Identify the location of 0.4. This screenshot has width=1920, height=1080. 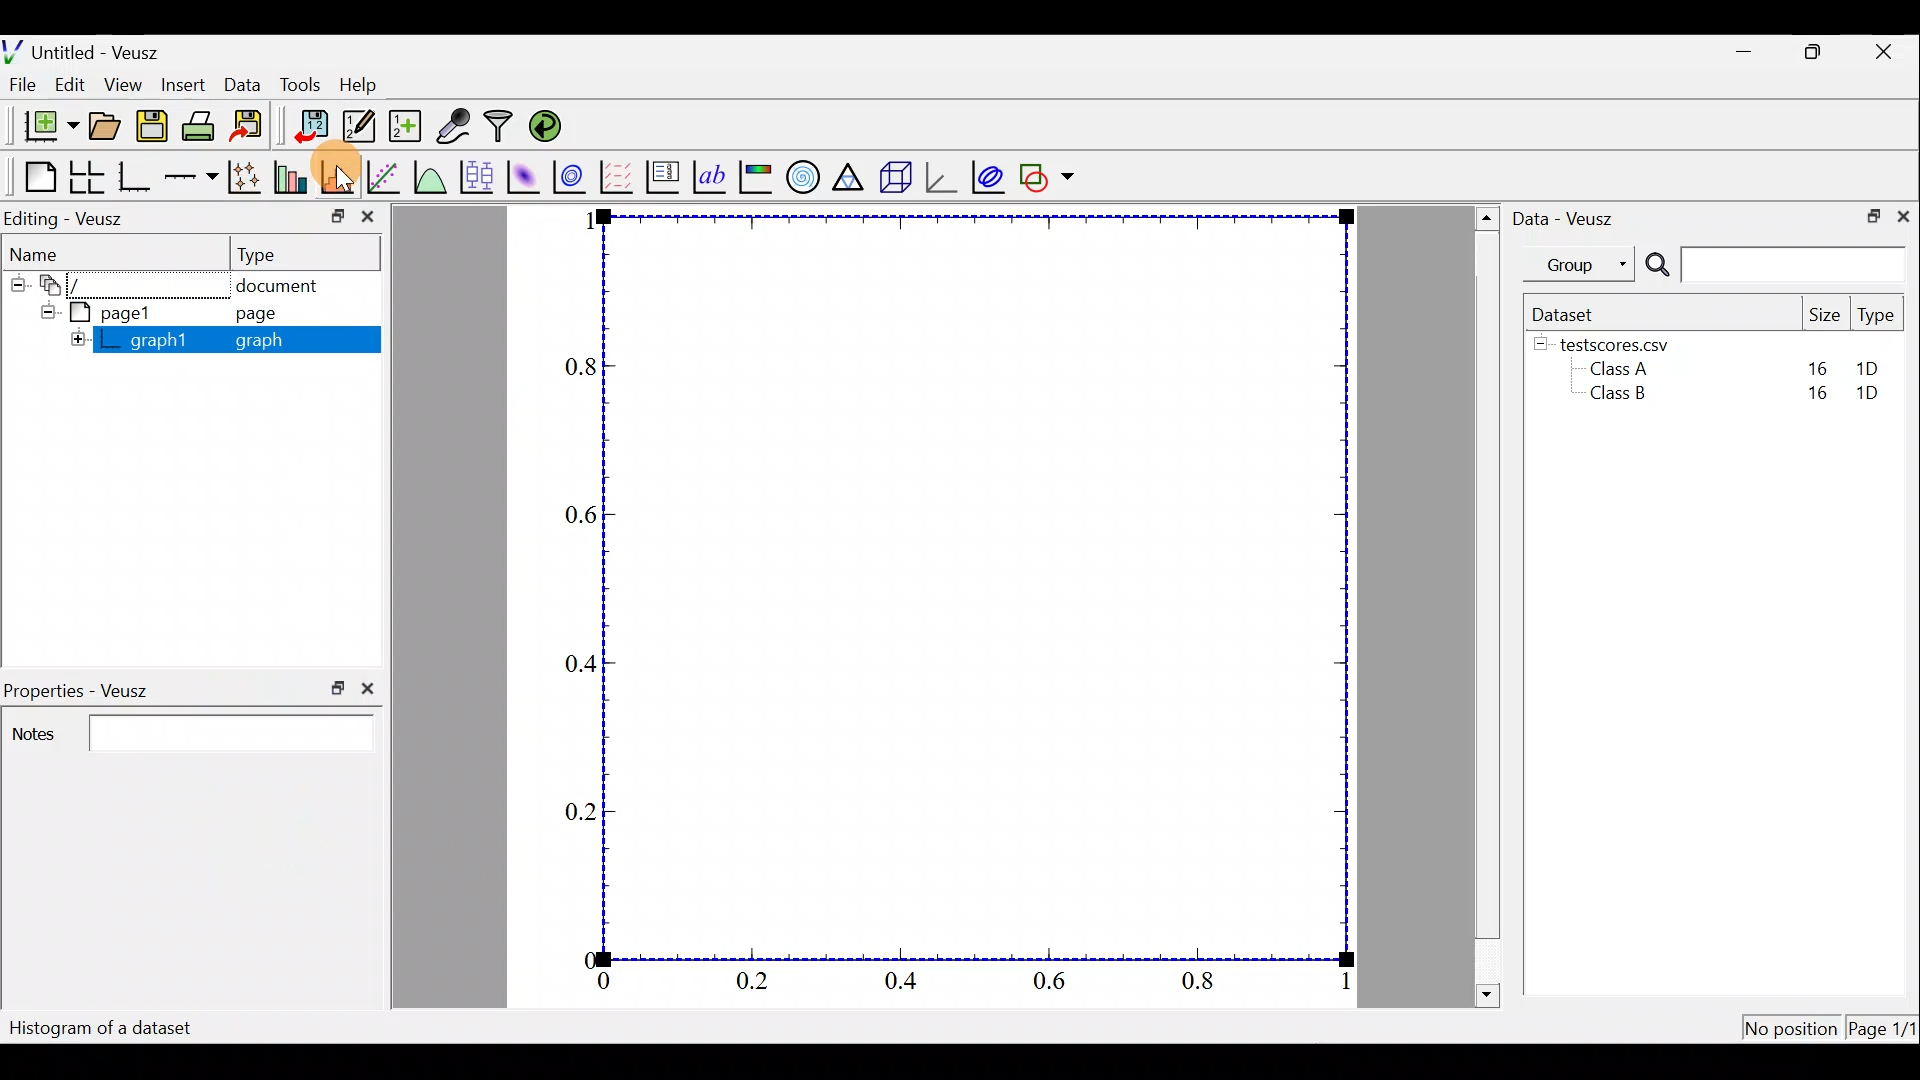
(571, 662).